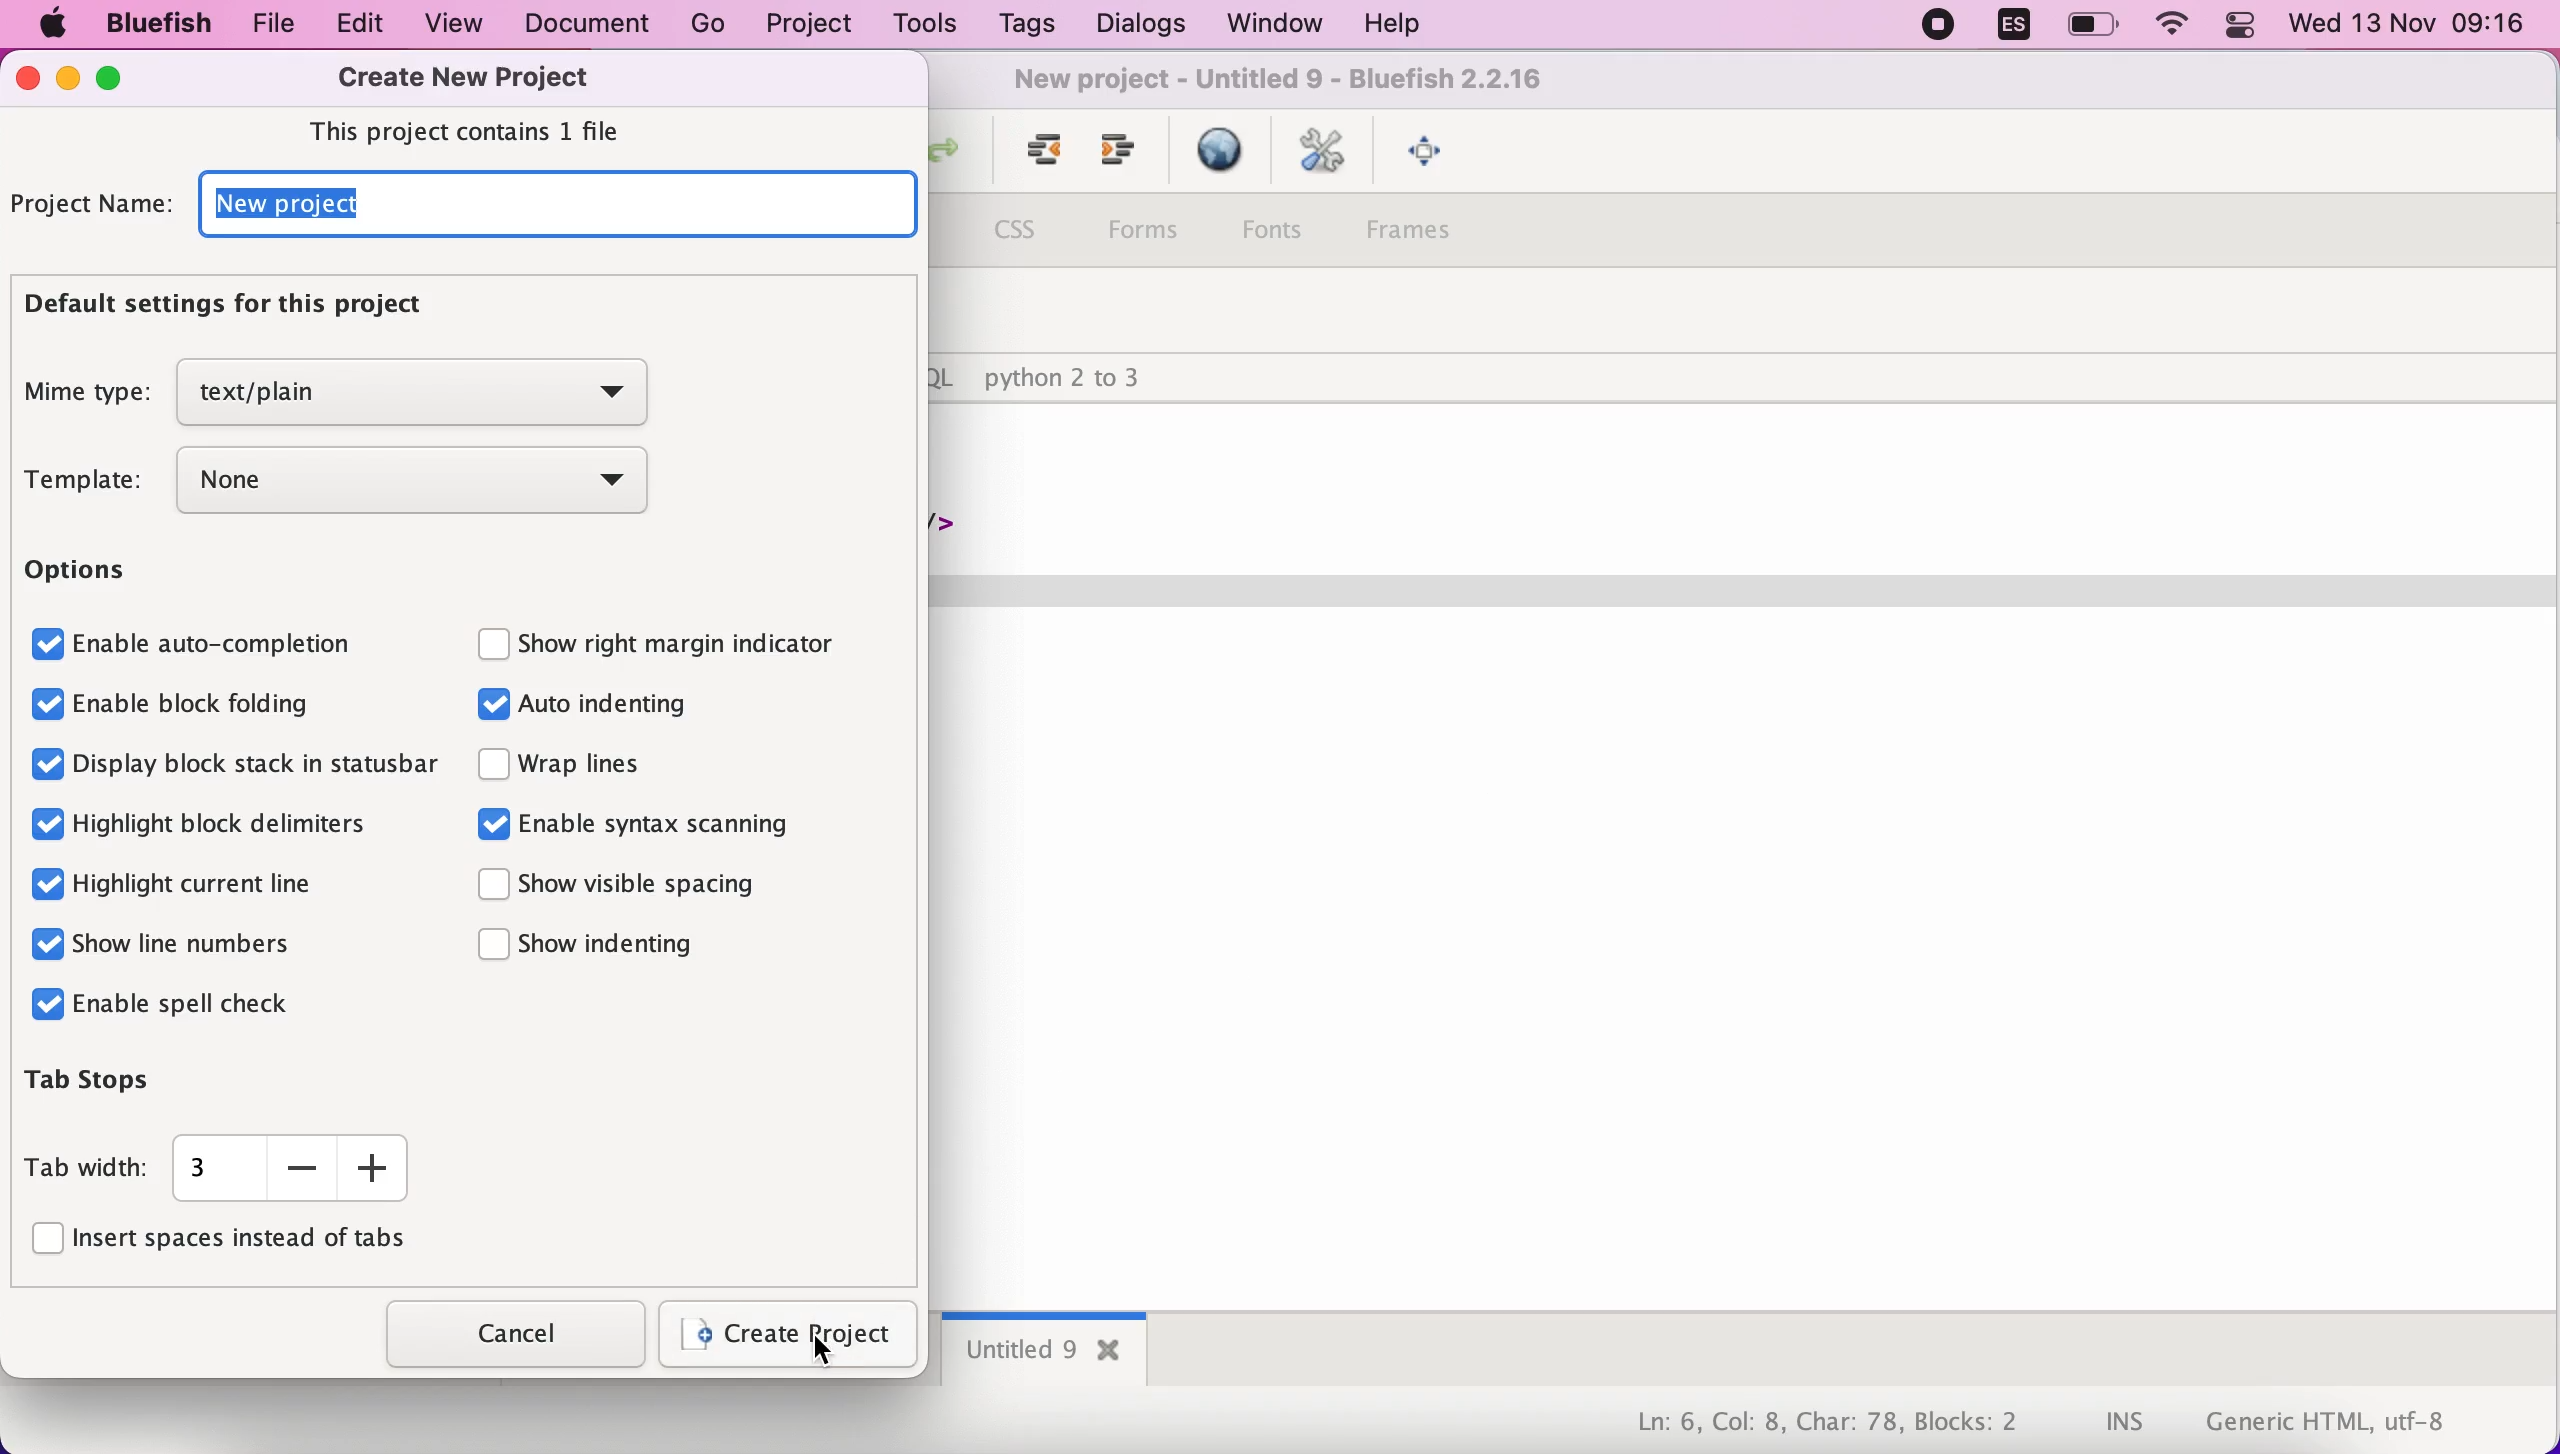 The width and height of the screenshot is (2560, 1454). I want to click on template options, so click(424, 488).